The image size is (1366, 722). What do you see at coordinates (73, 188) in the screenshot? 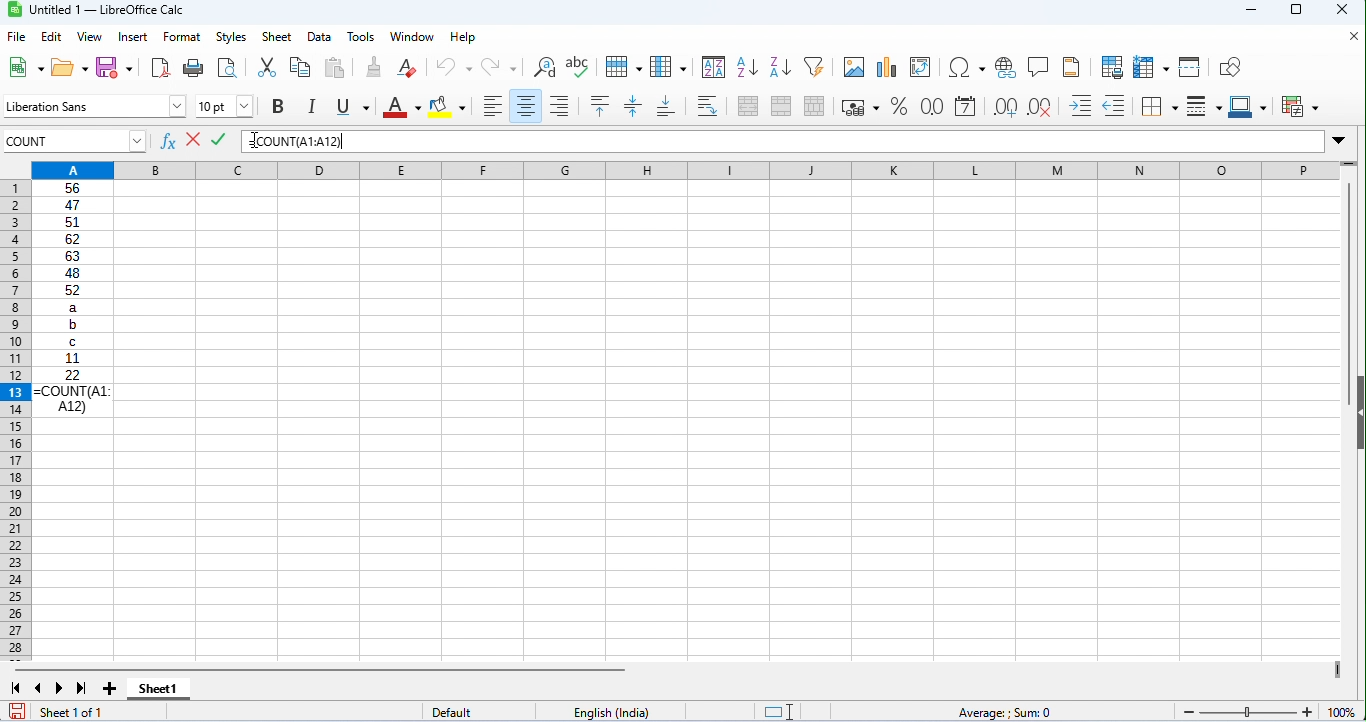
I see `56` at bounding box center [73, 188].